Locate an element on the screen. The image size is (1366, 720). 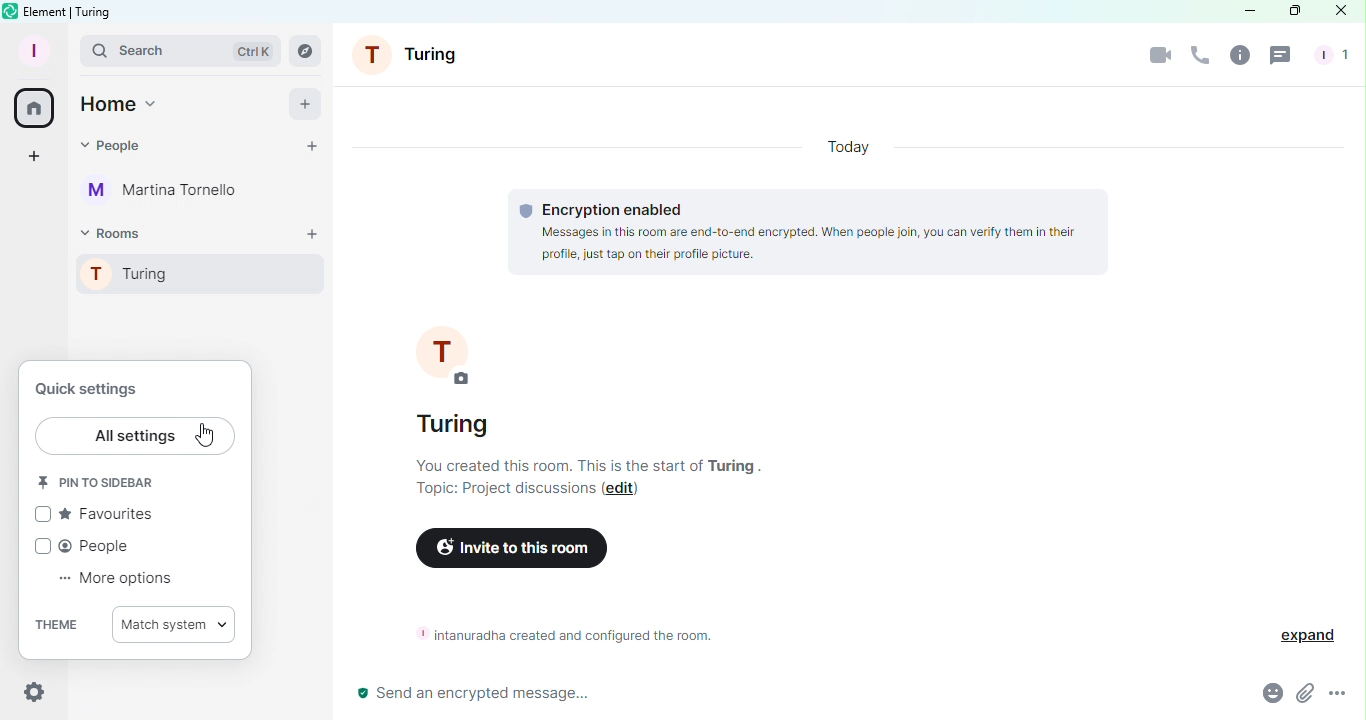
Invite to this room is located at coordinates (510, 550).